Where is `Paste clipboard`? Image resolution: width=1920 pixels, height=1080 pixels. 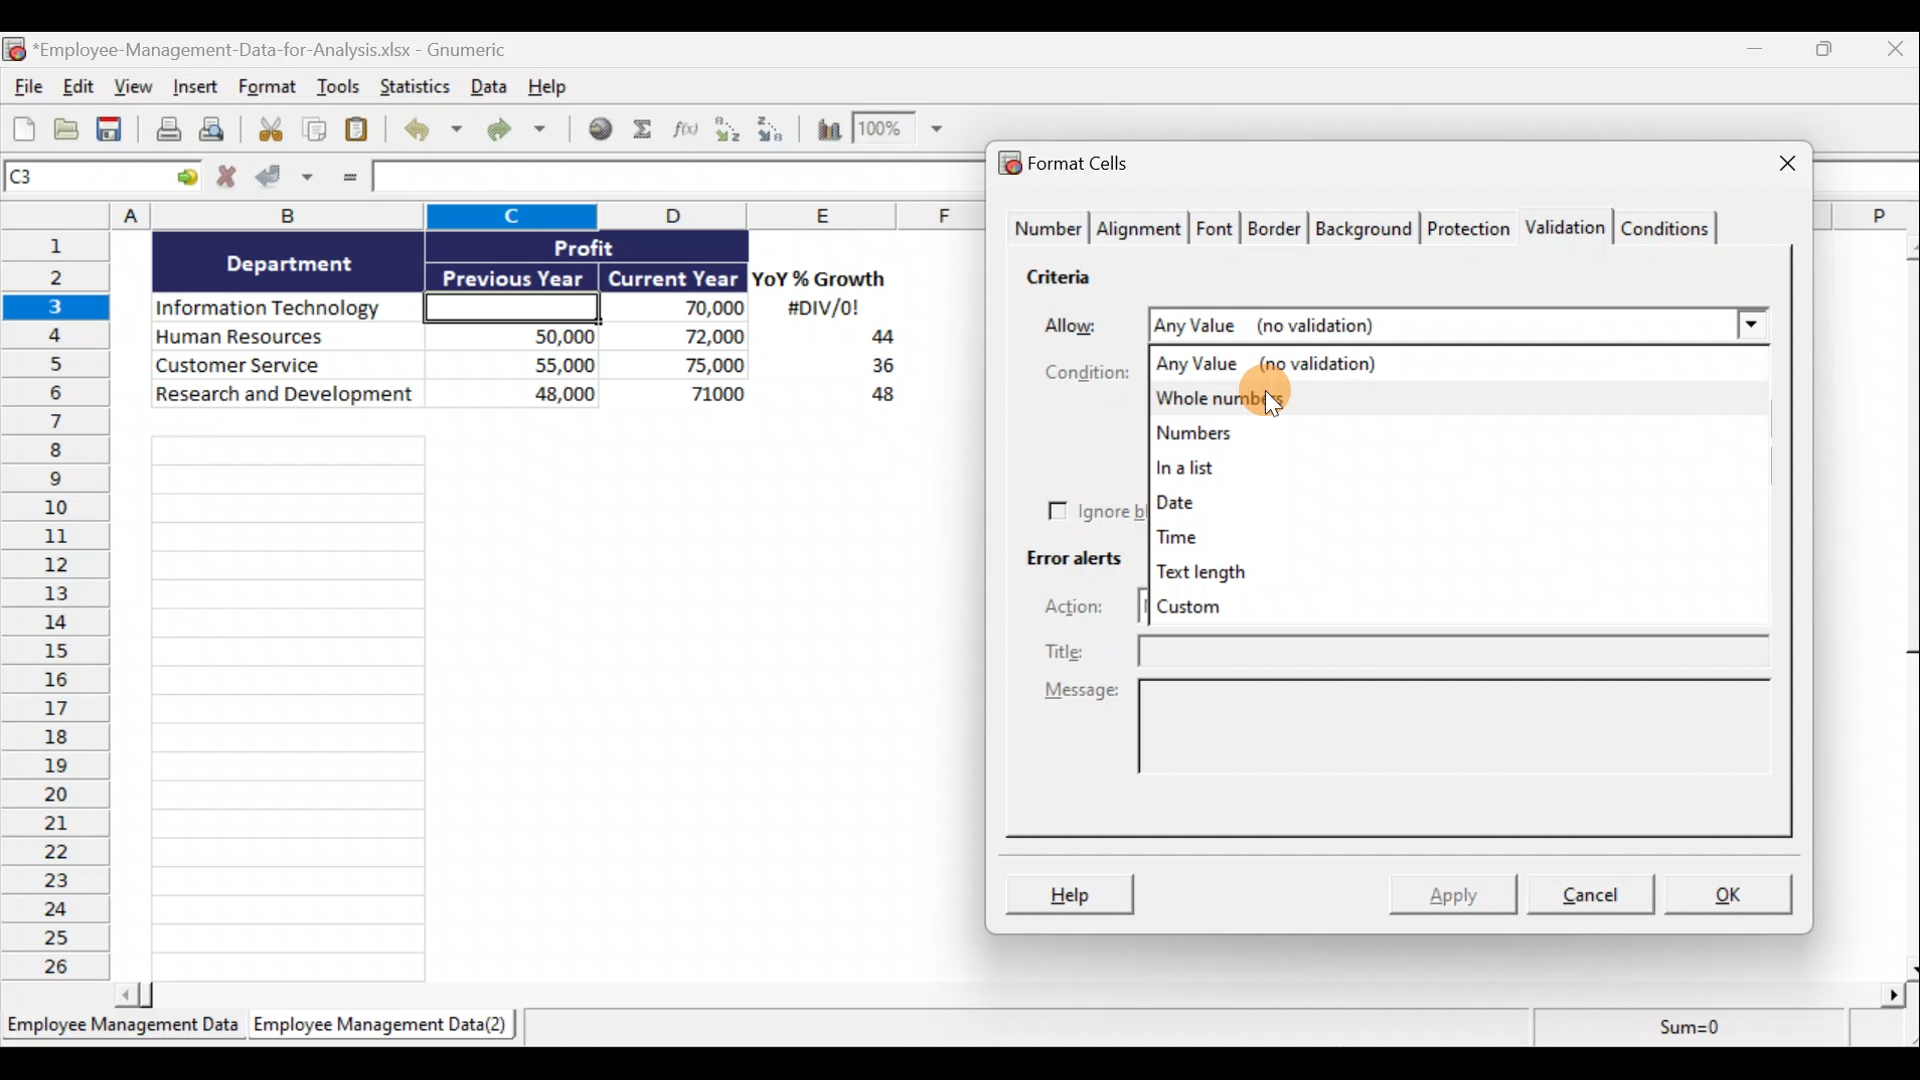 Paste clipboard is located at coordinates (363, 130).